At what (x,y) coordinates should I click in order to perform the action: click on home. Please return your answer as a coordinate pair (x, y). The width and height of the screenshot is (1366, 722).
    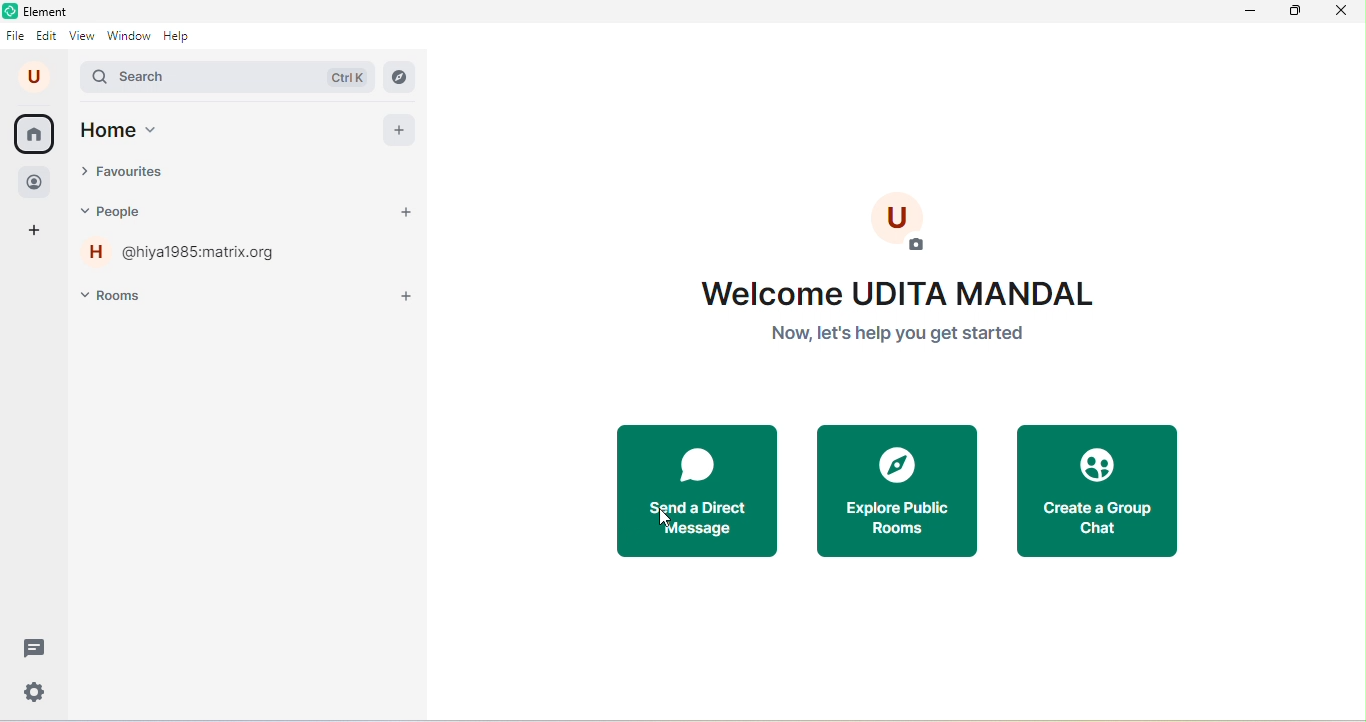
    Looking at the image, I should click on (34, 134).